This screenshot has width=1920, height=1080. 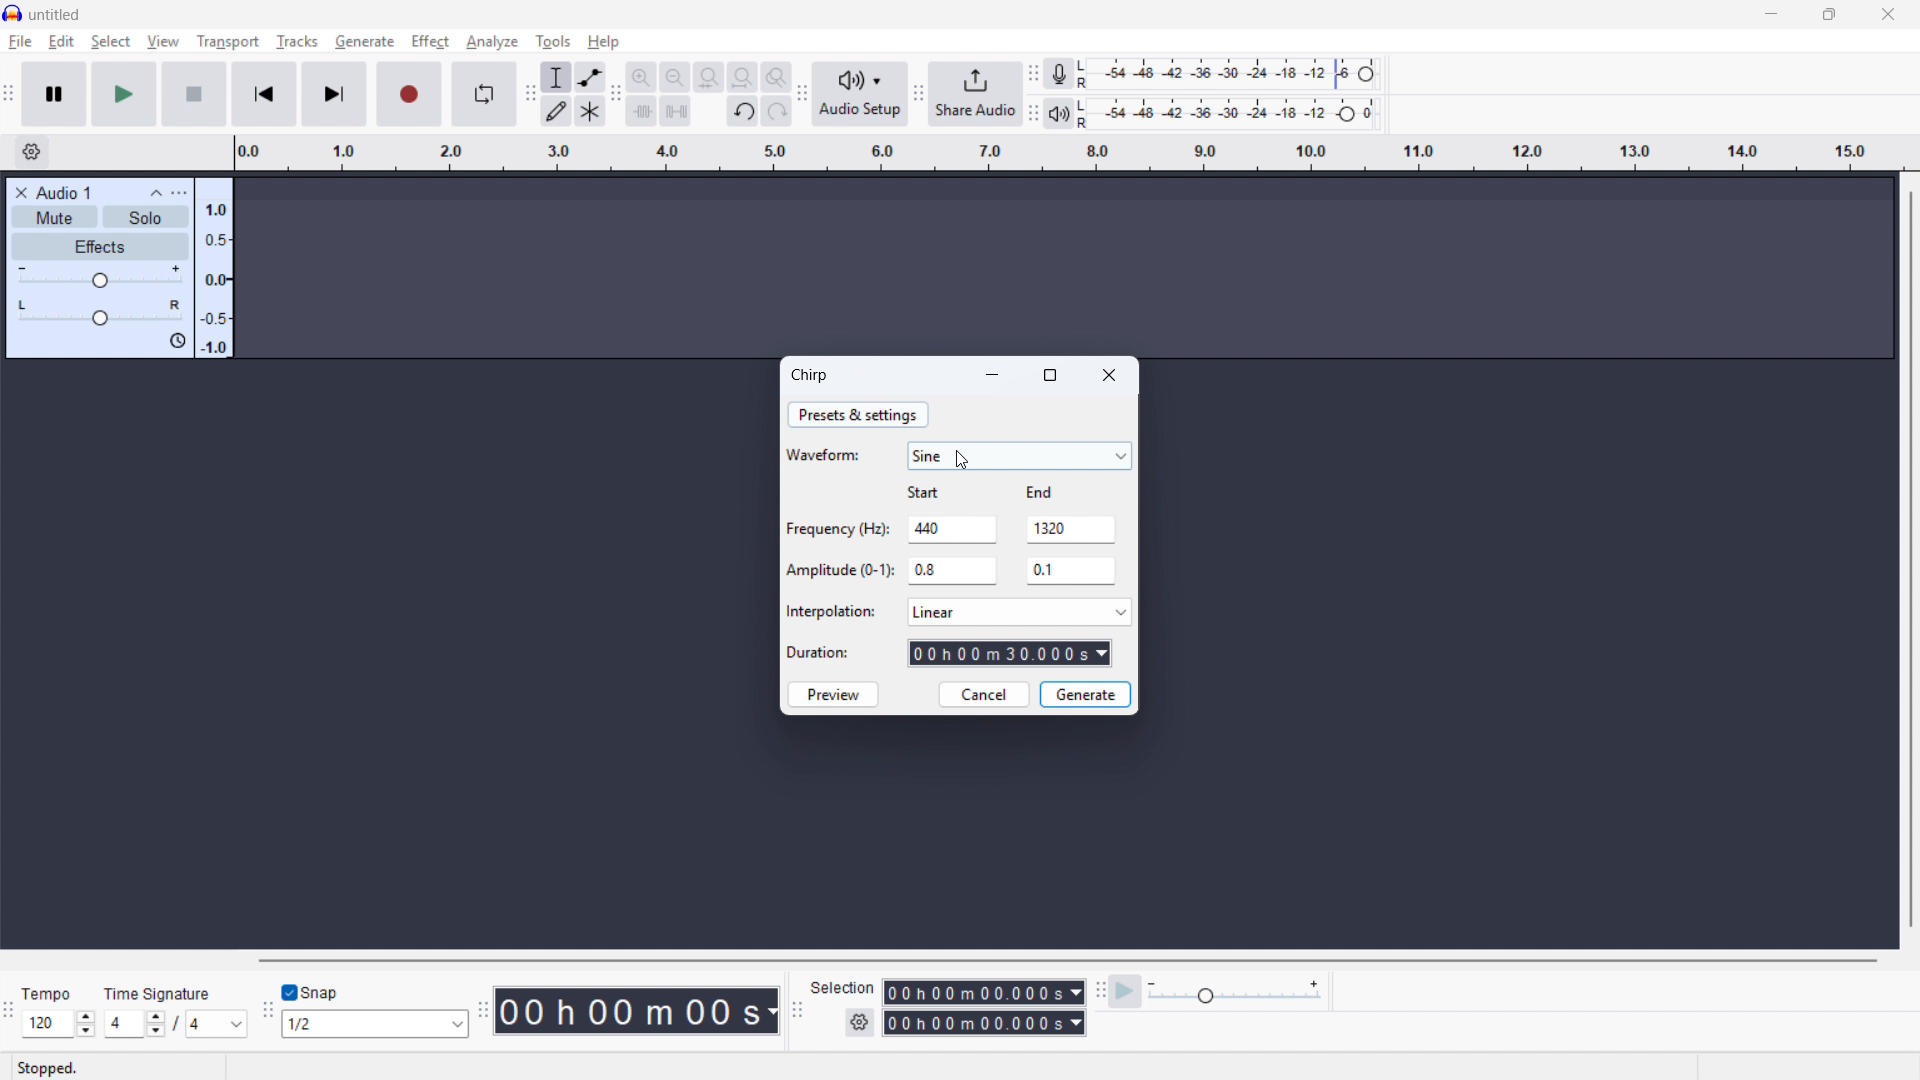 I want to click on Record , so click(x=410, y=94).